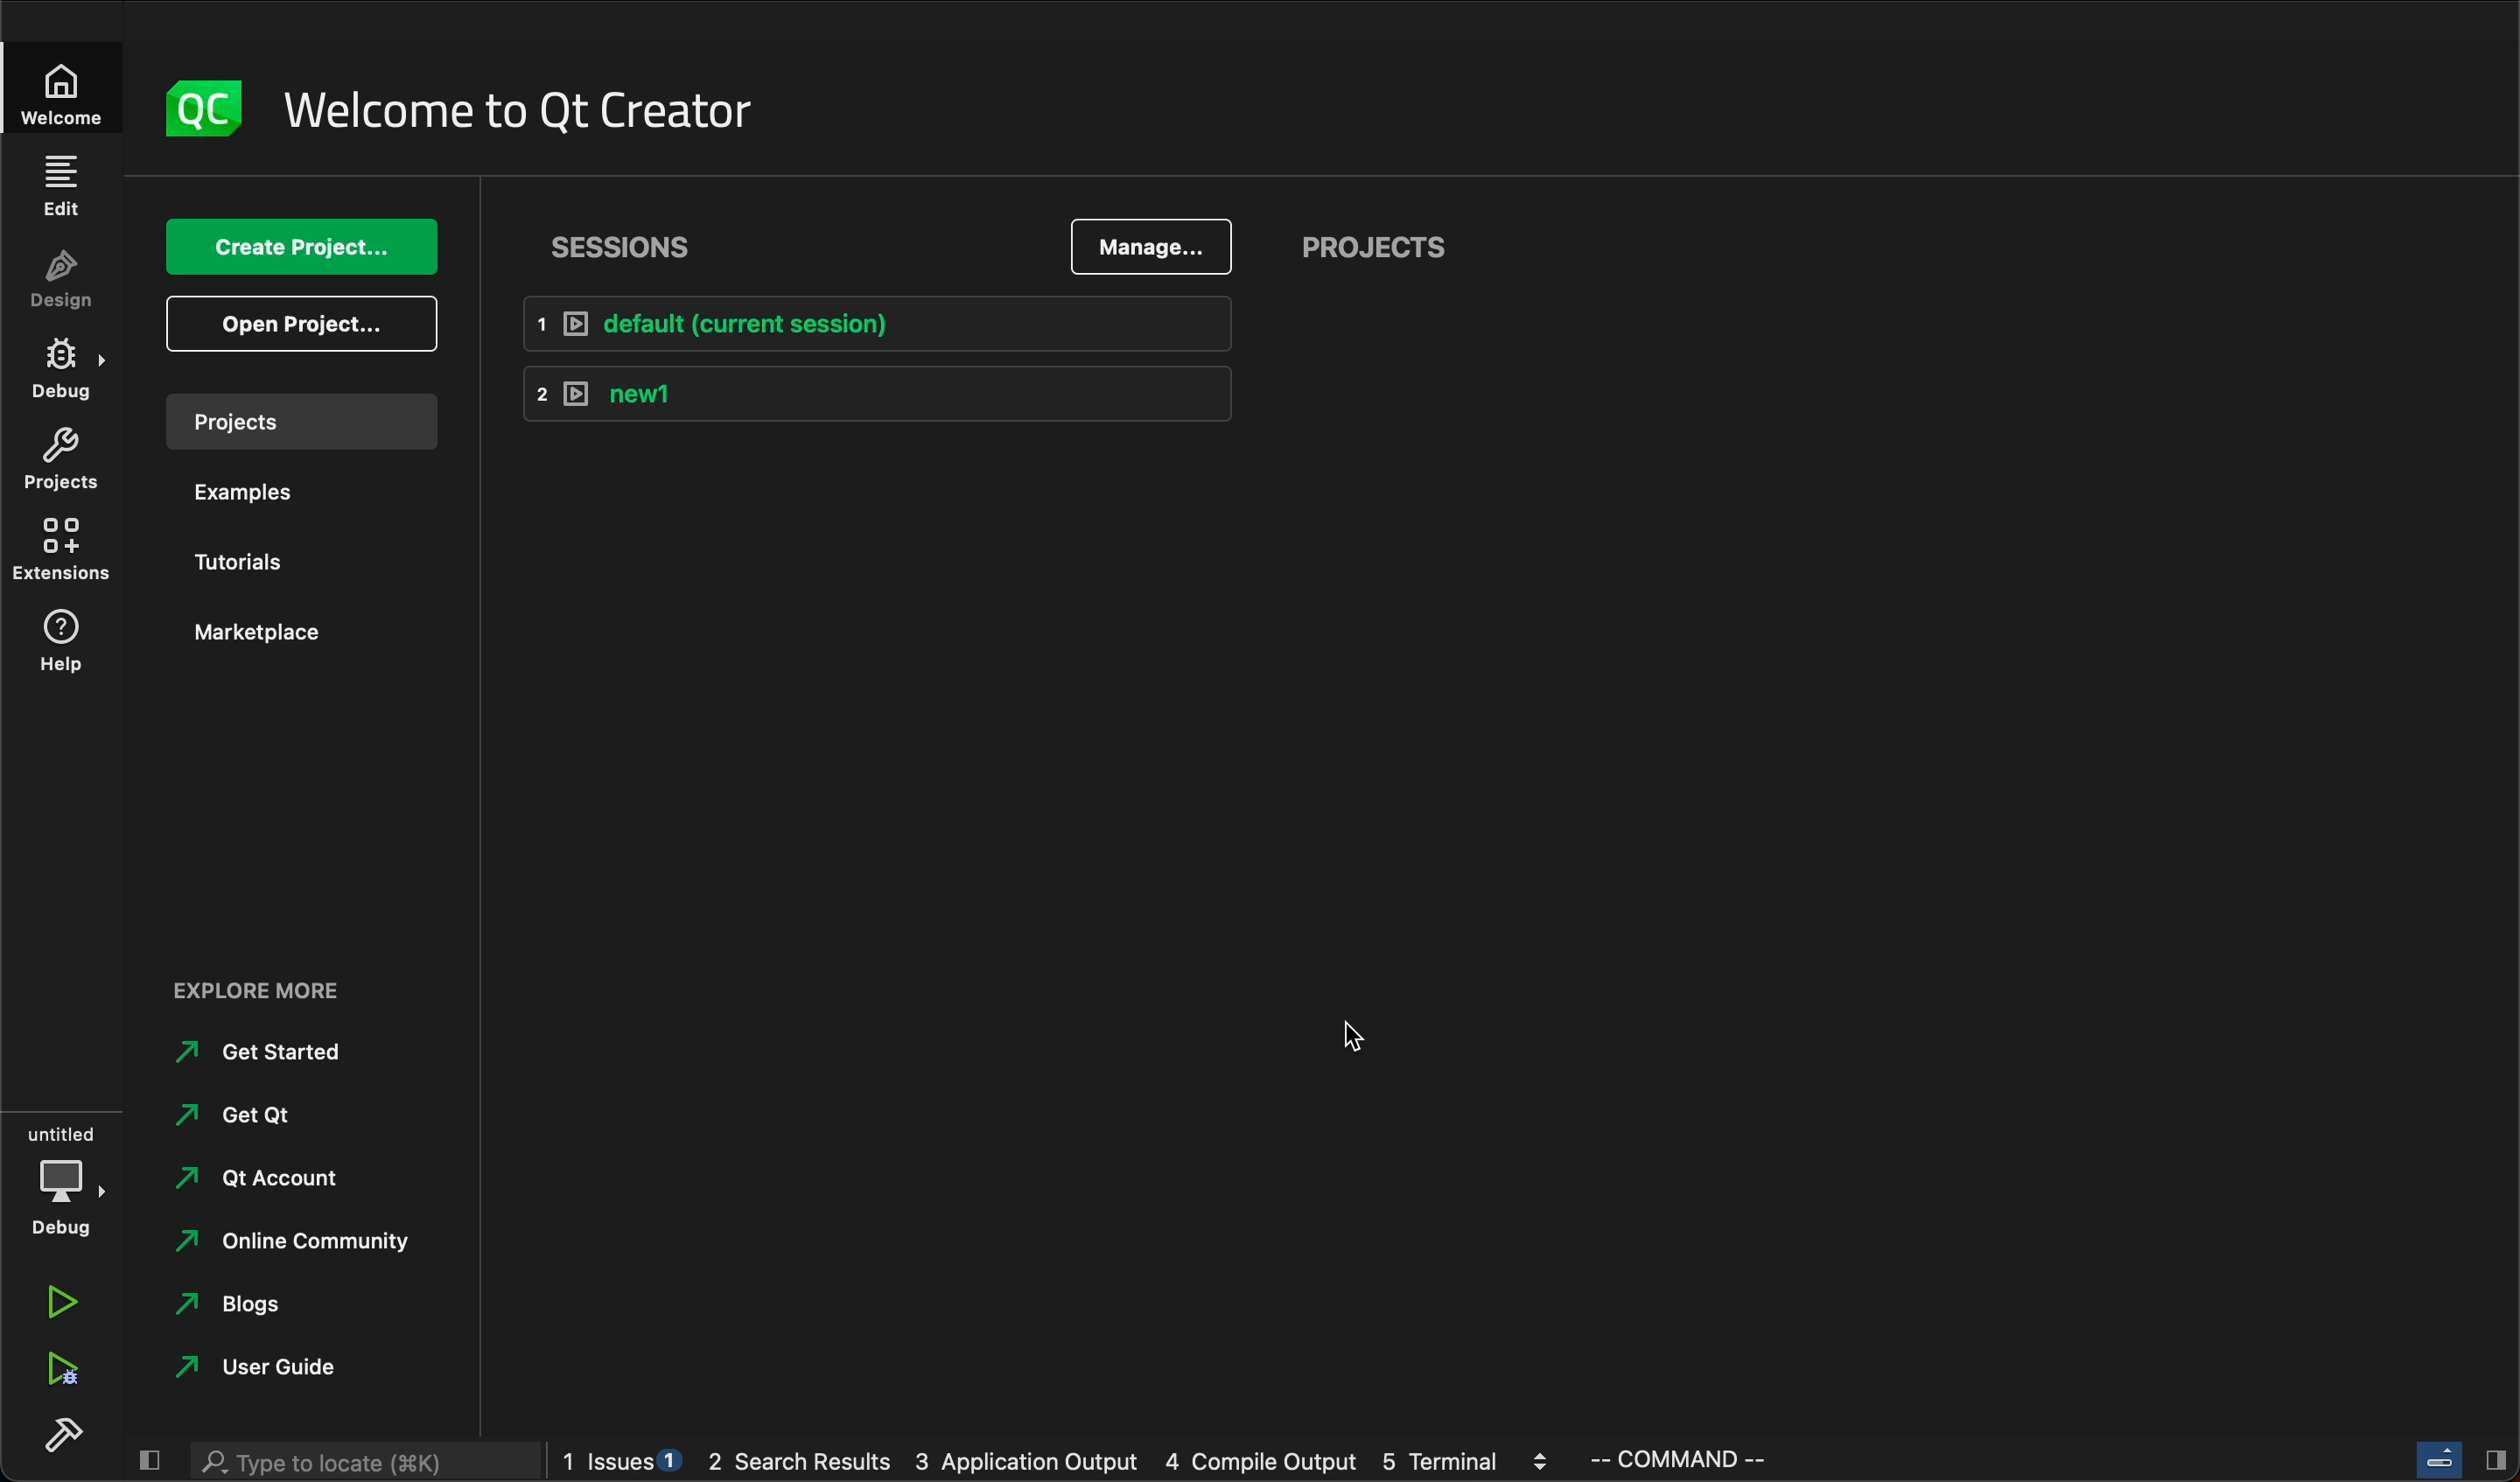 The image size is (2520, 1482). Describe the element at coordinates (297, 245) in the screenshot. I see `create` at that location.